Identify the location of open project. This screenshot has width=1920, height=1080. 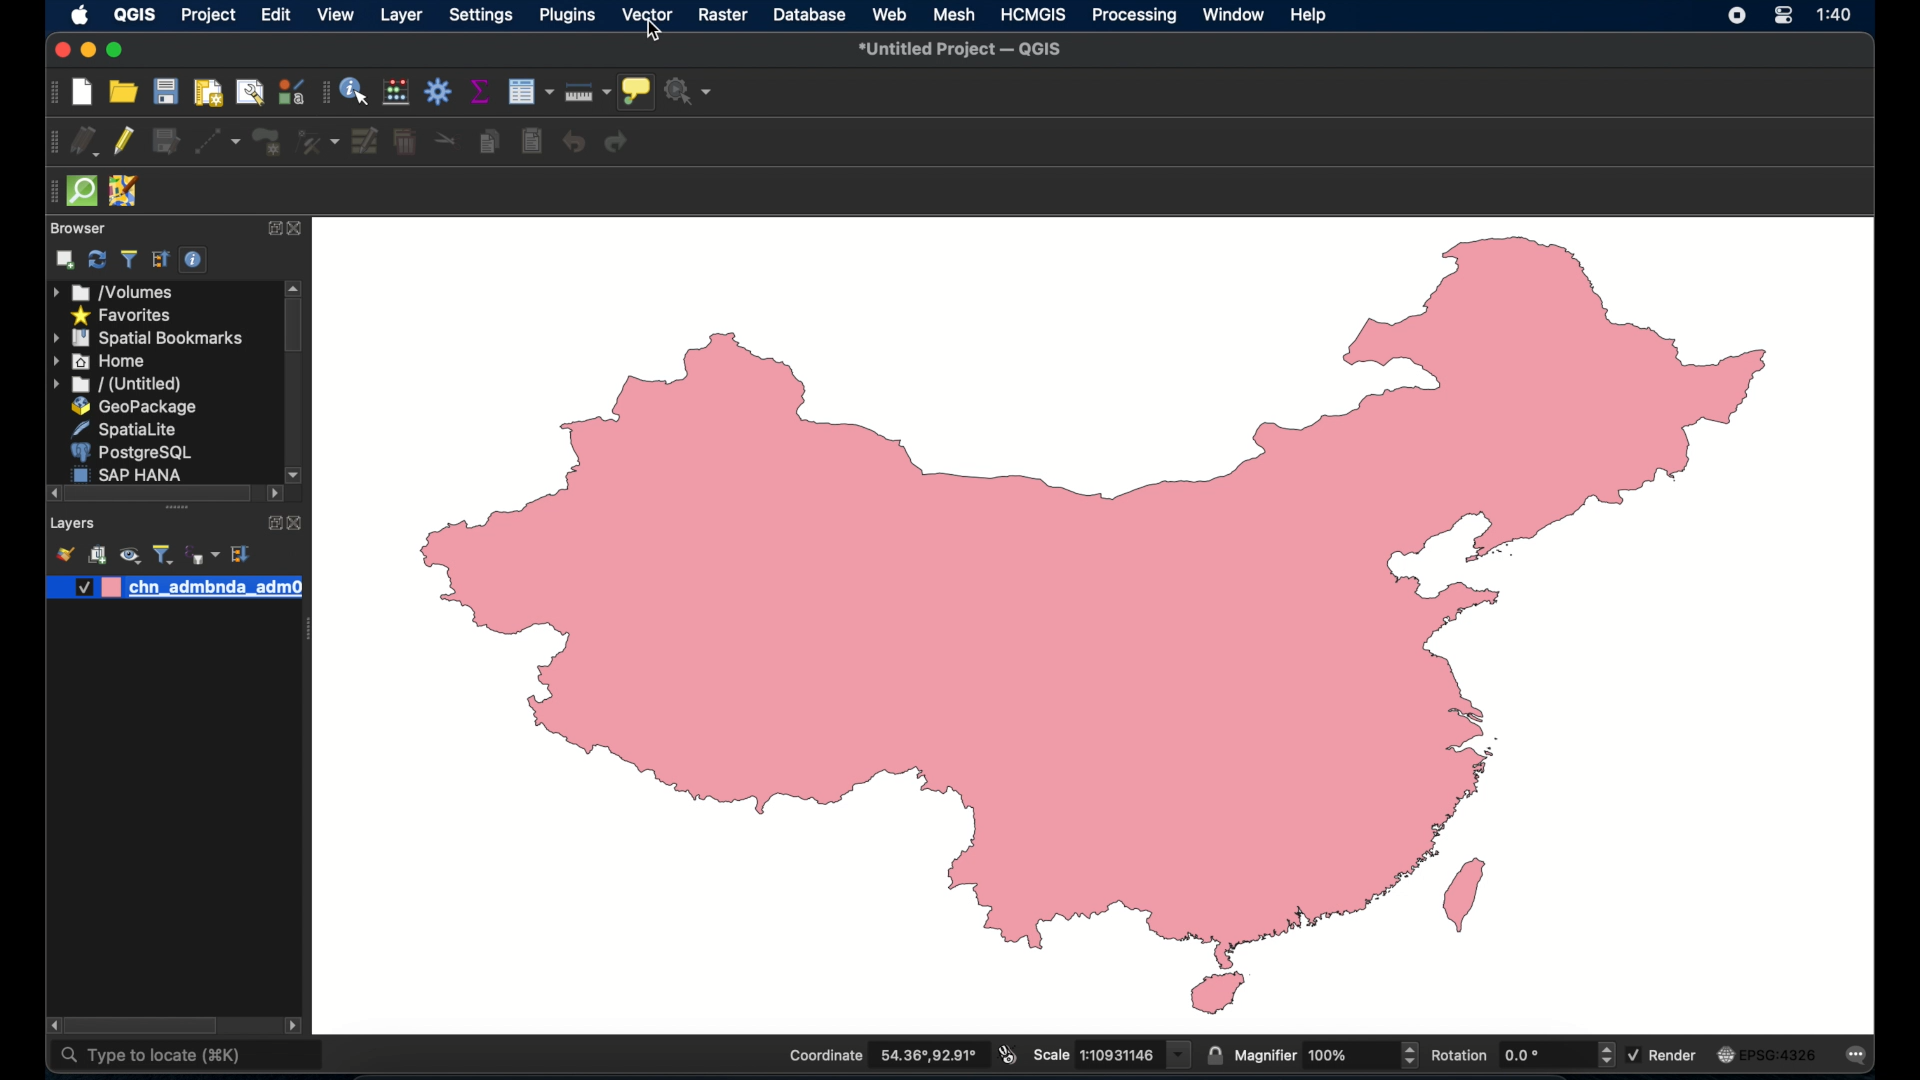
(122, 92).